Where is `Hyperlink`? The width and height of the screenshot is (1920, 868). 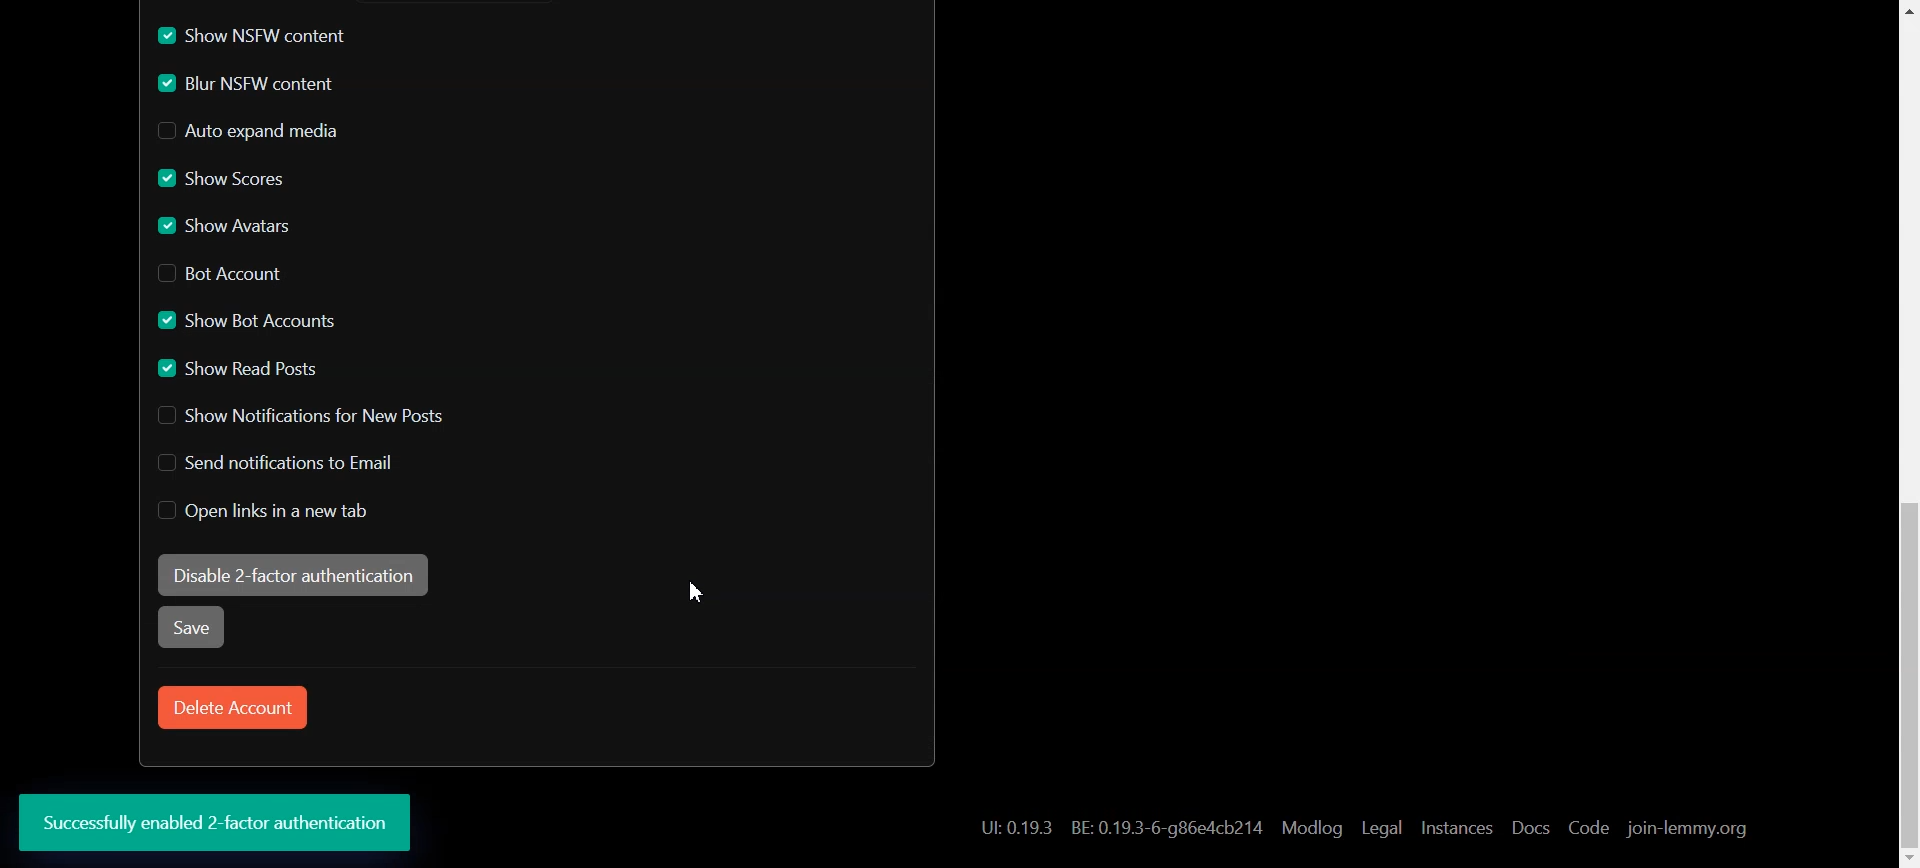 Hyperlink is located at coordinates (1119, 825).